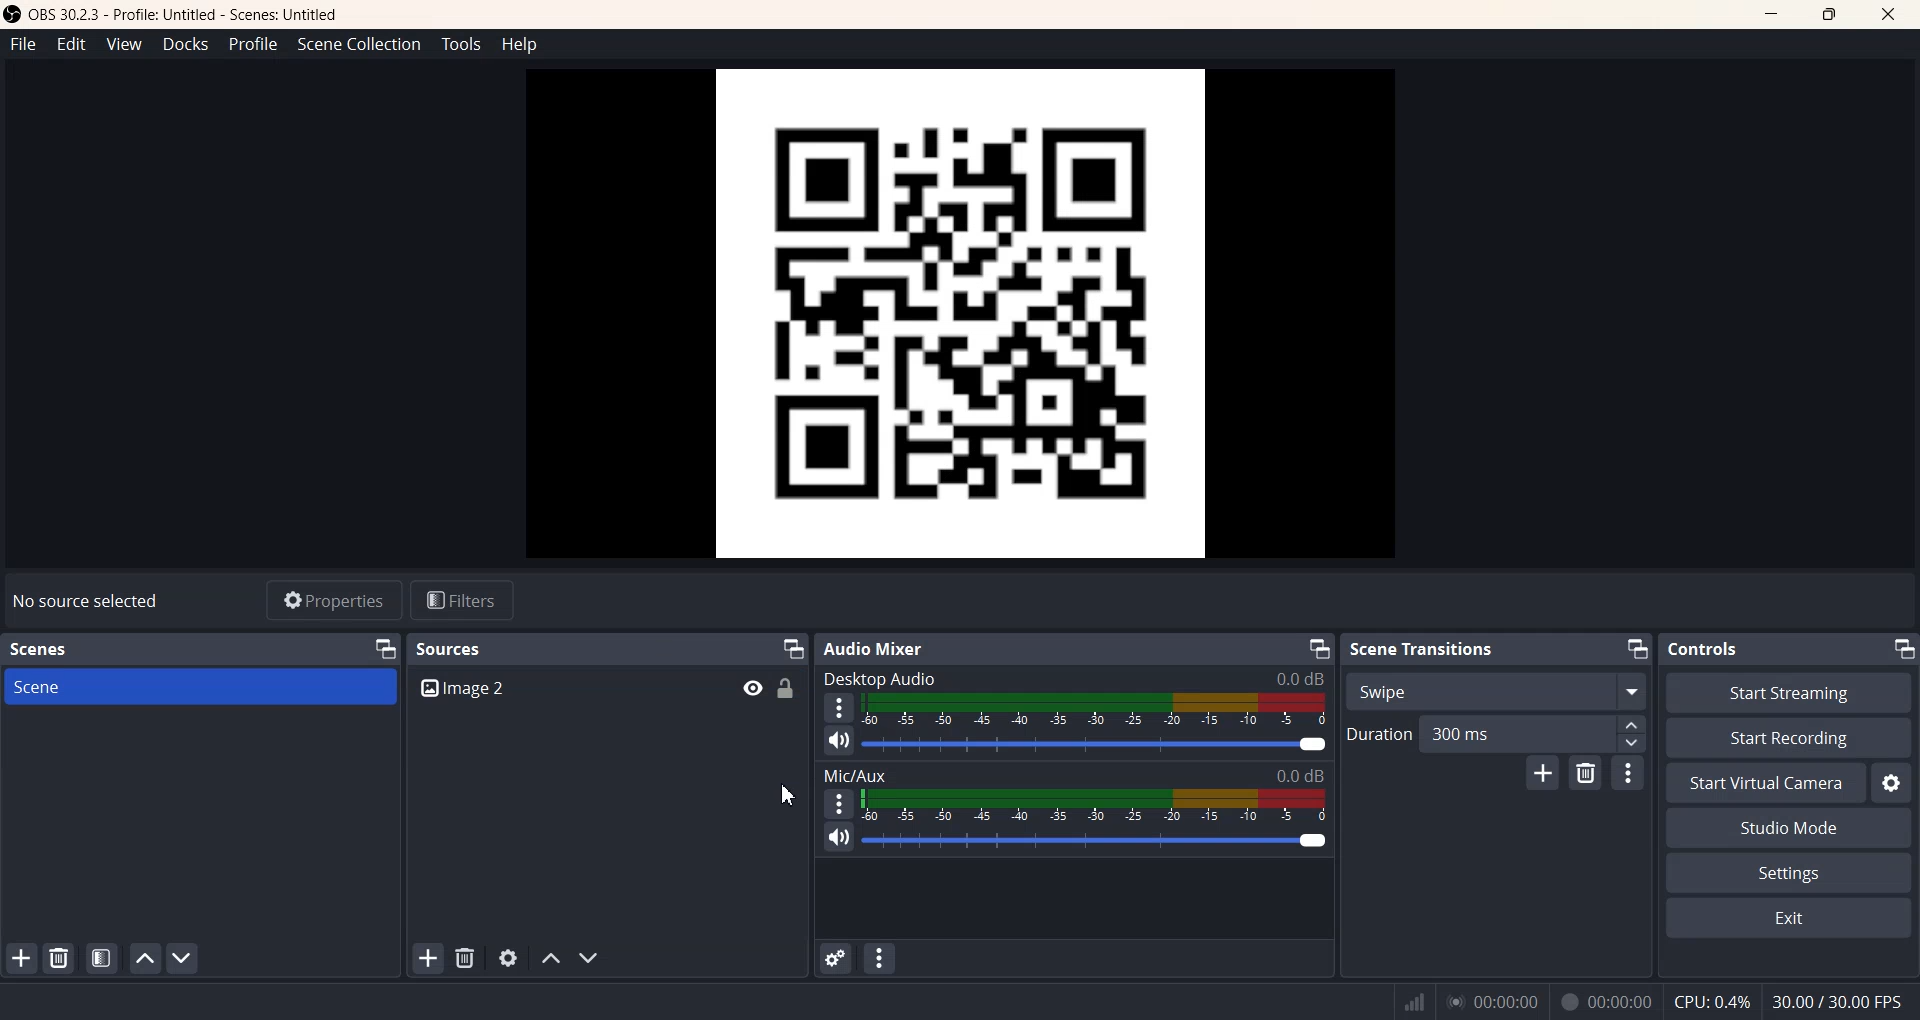 This screenshot has height=1020, width=1920. What do you see at coordinates (885, 957) in the screenshot?
I see `Audio mixer menu` at bounding box center [885, 957].